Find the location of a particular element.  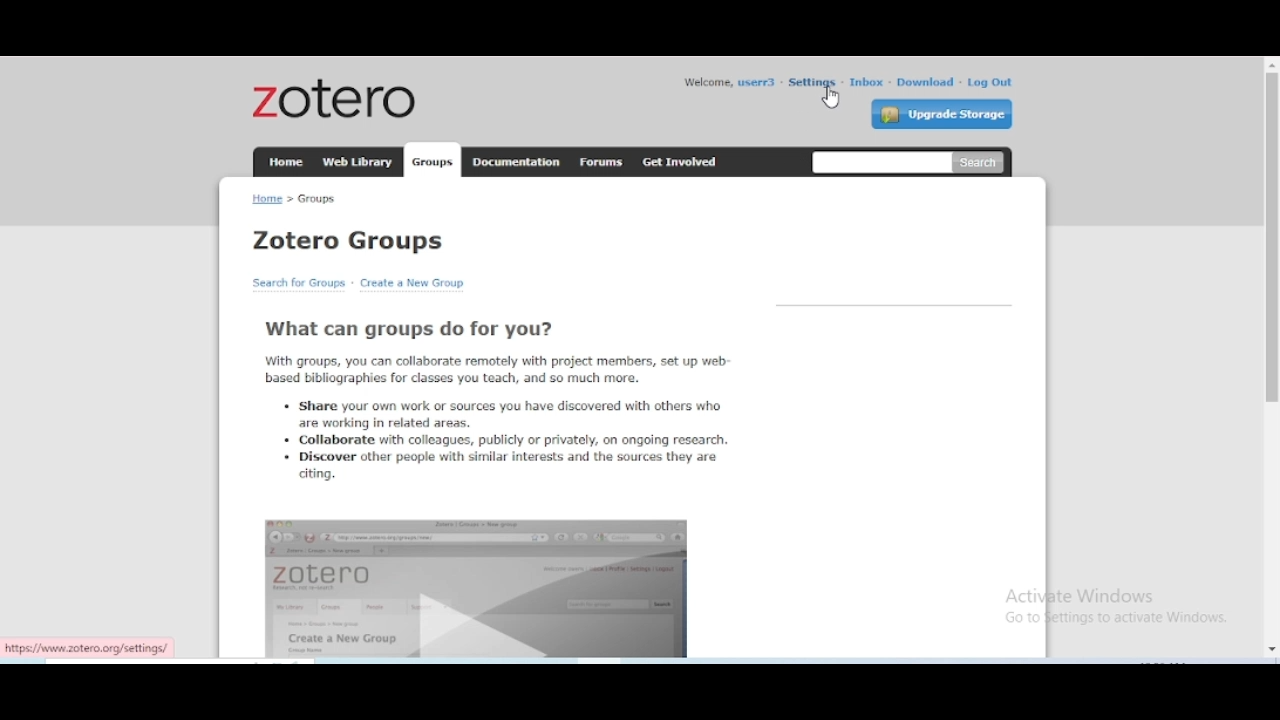

forums is located at coordinates (602, 163).